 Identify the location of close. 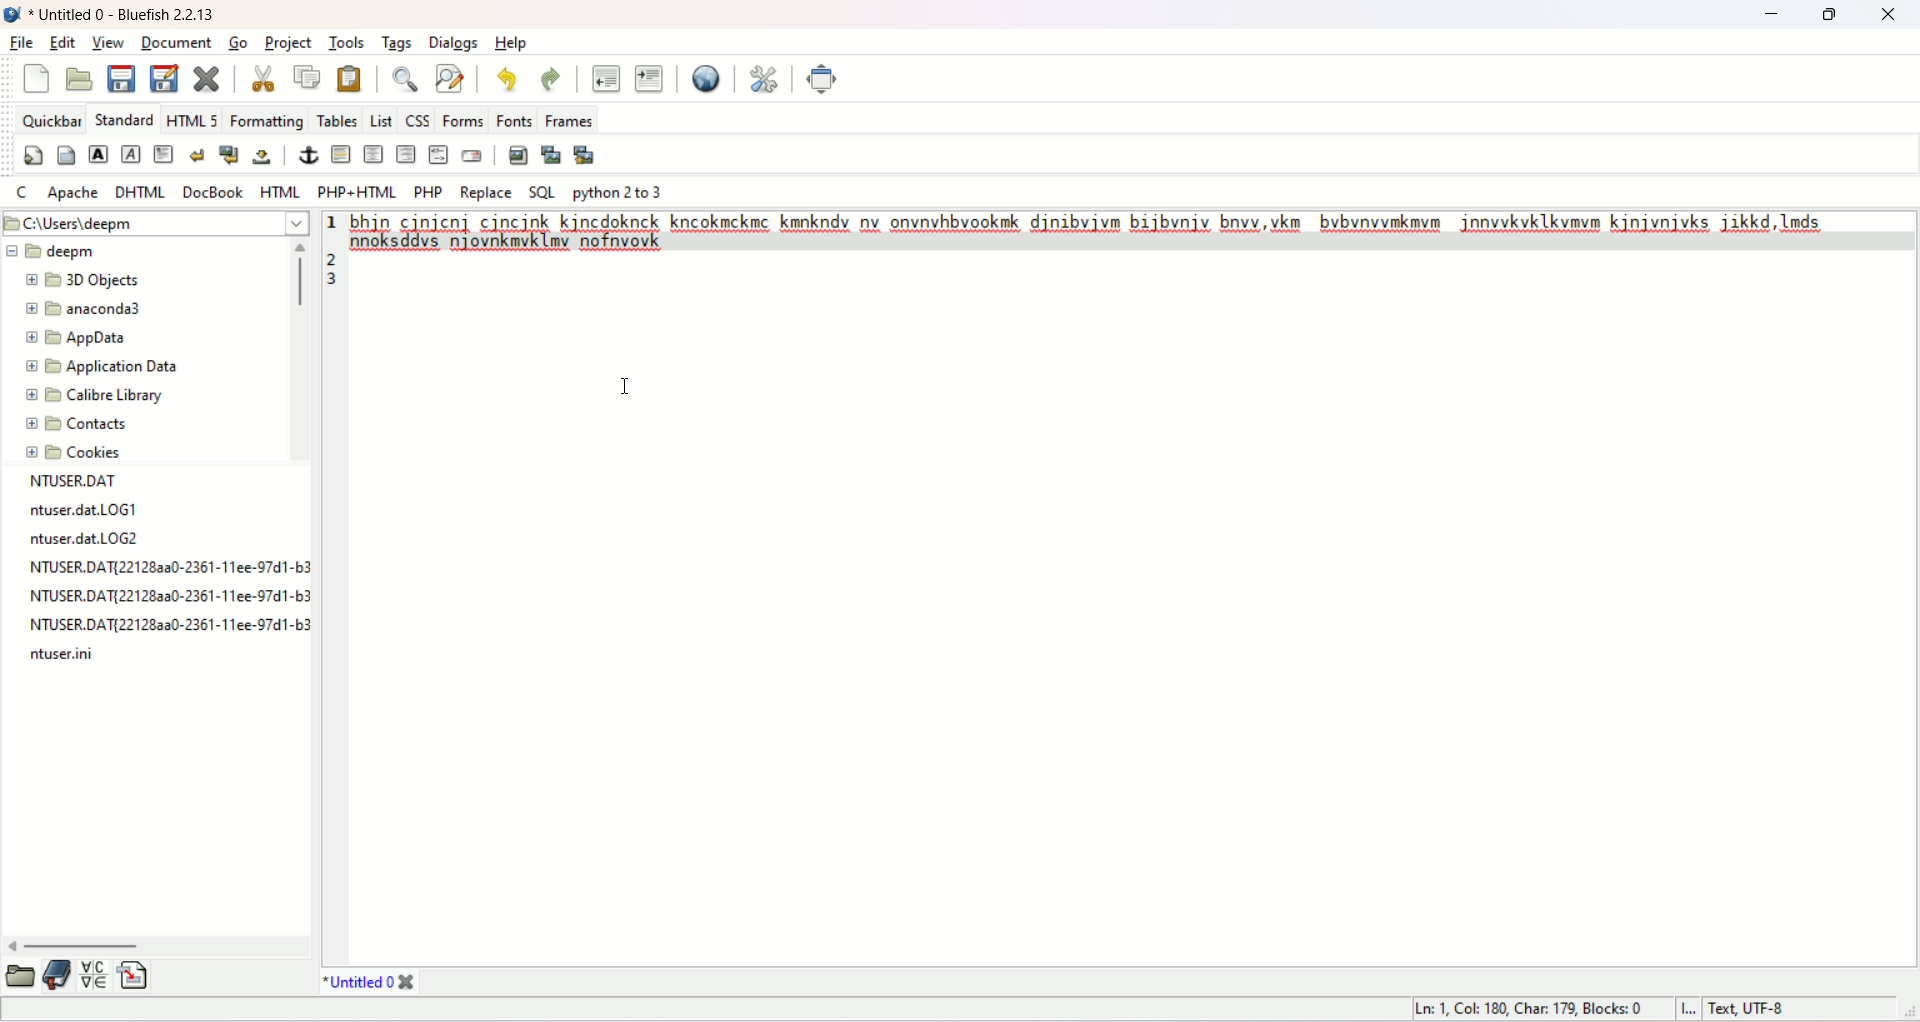
(1889, 15).